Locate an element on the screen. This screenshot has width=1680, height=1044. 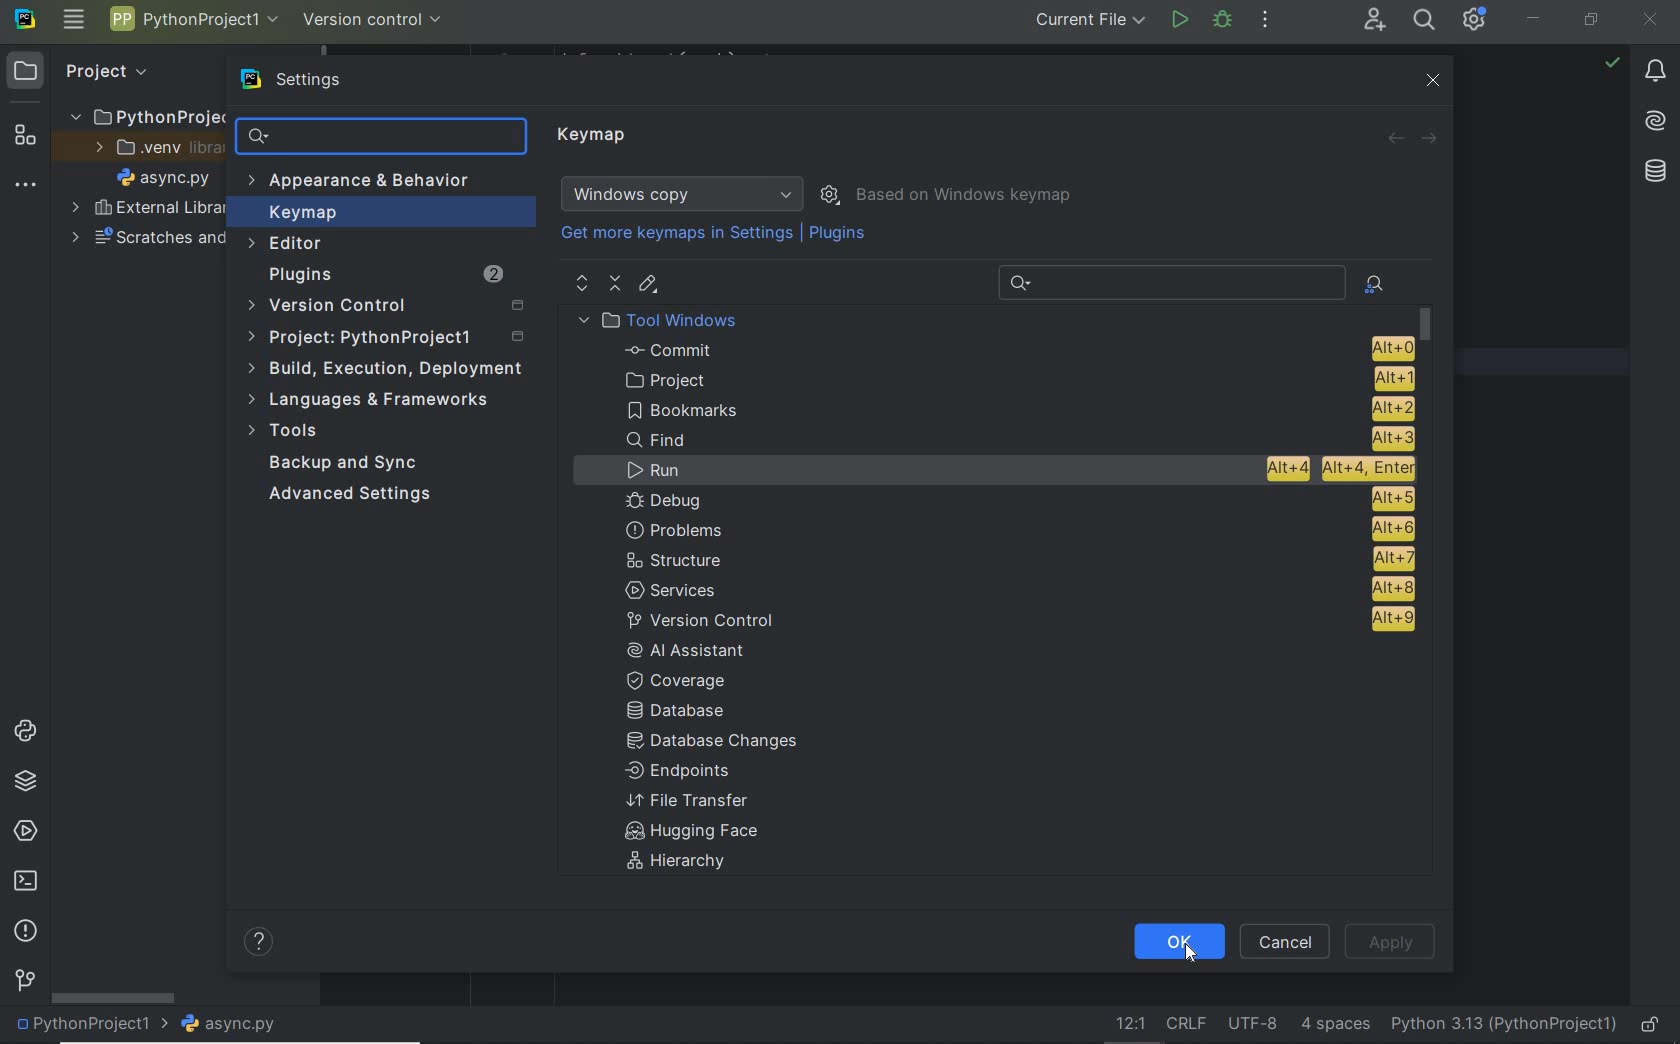
Plugins is located at coordinates (840, 234).